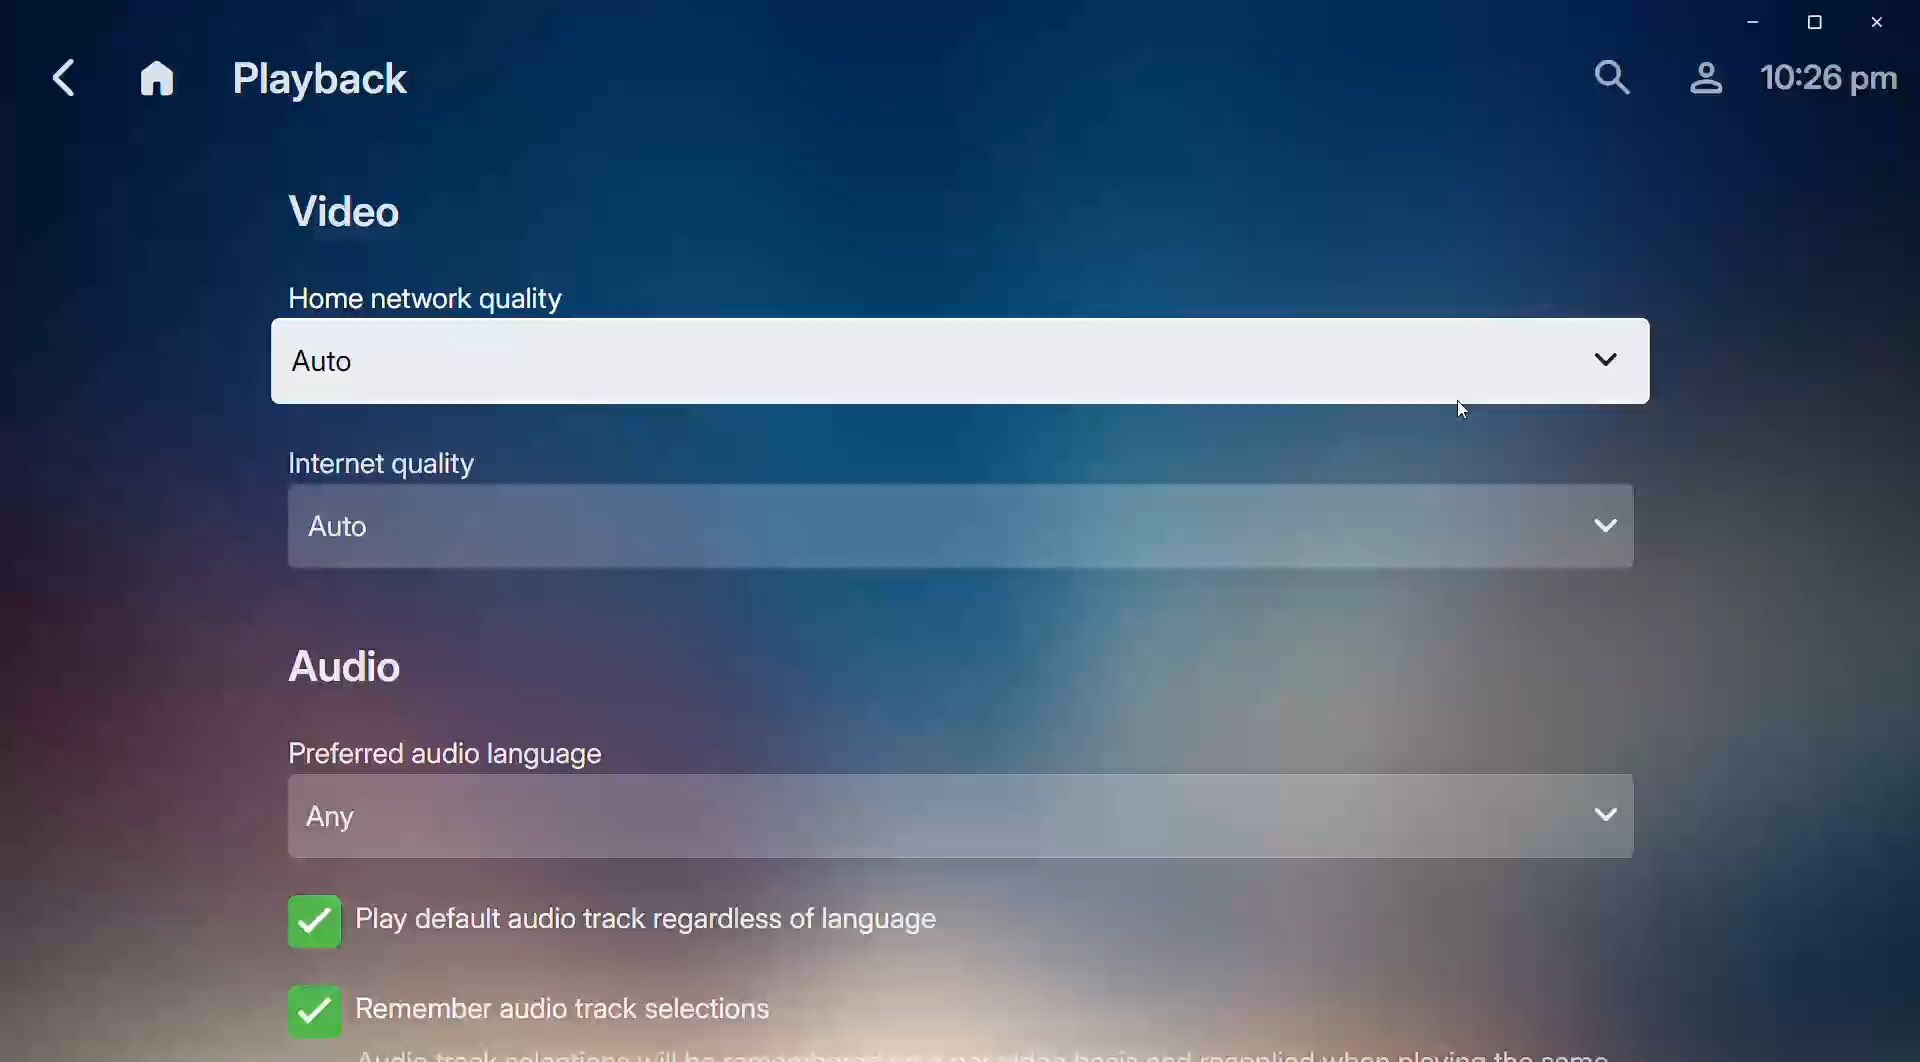 This screenshot has width=1920, height=1062. Describe the element at coordinates (326, 85) in the screenshot. I see `Playback` at that location.